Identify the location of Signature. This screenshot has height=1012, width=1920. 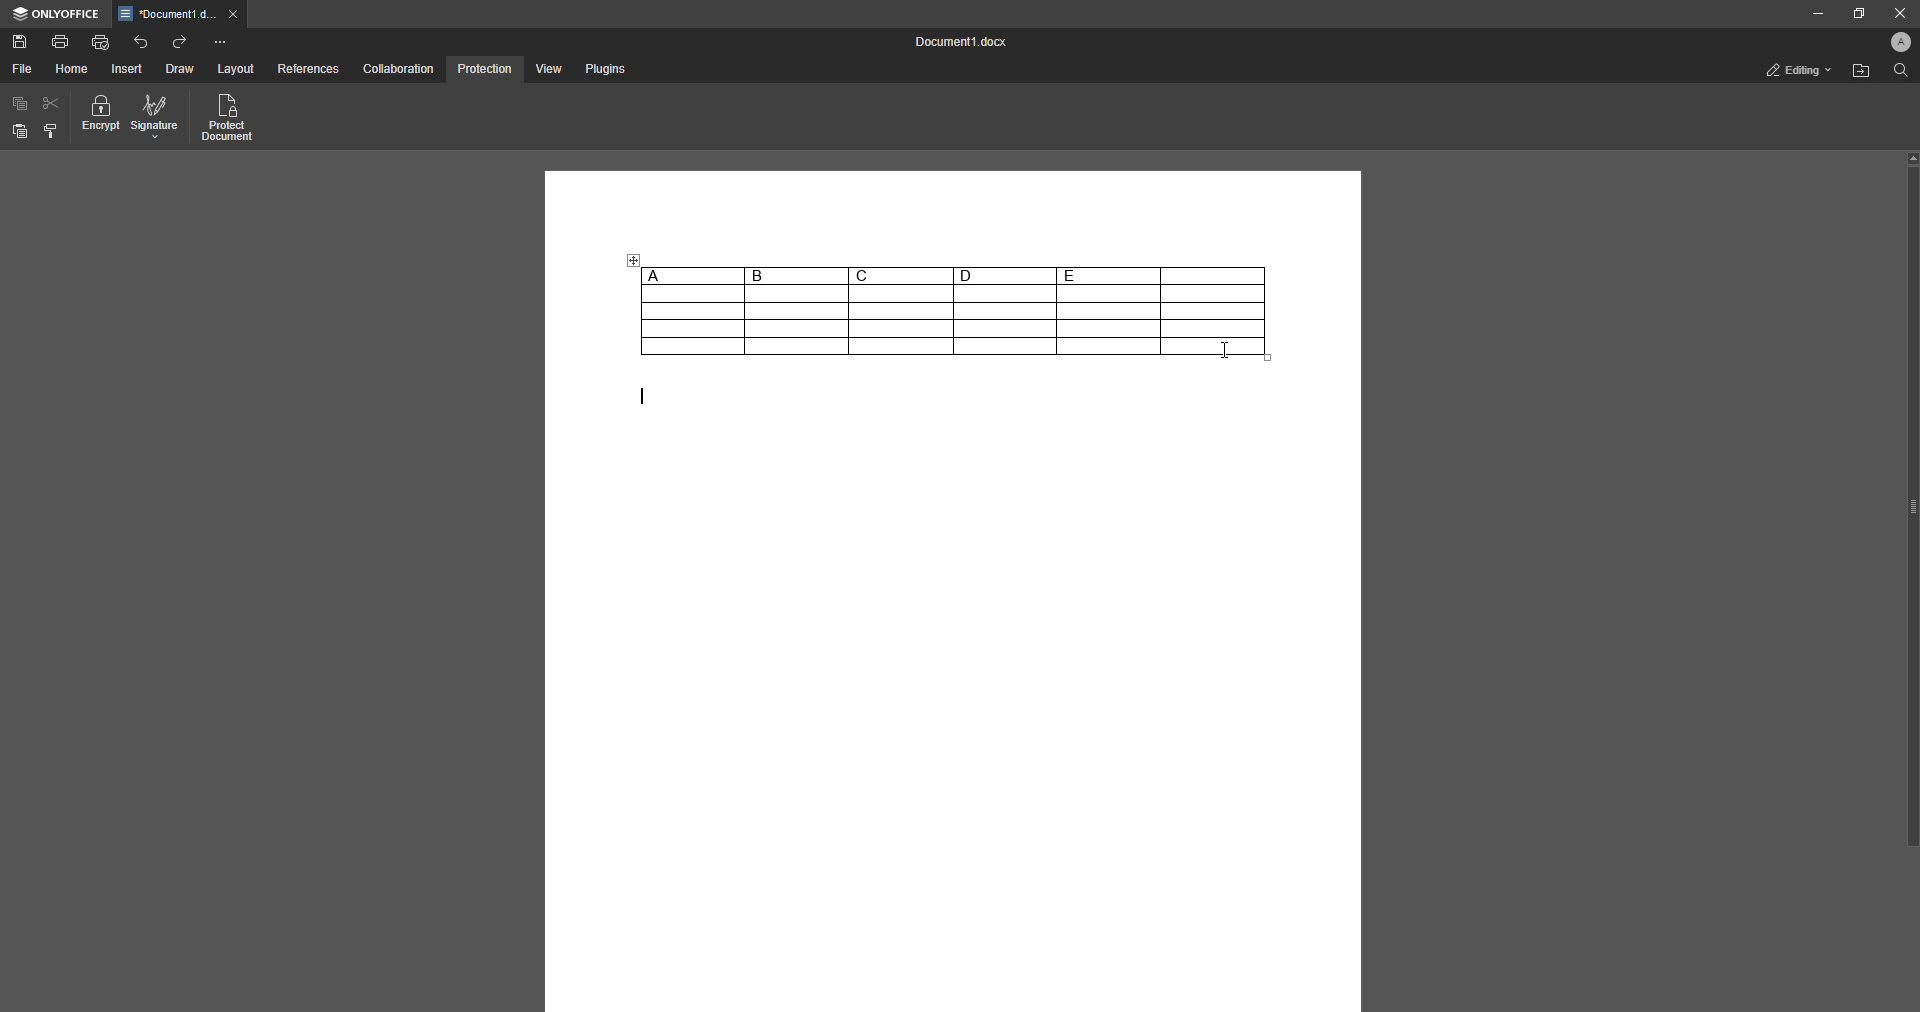
(155, 118).